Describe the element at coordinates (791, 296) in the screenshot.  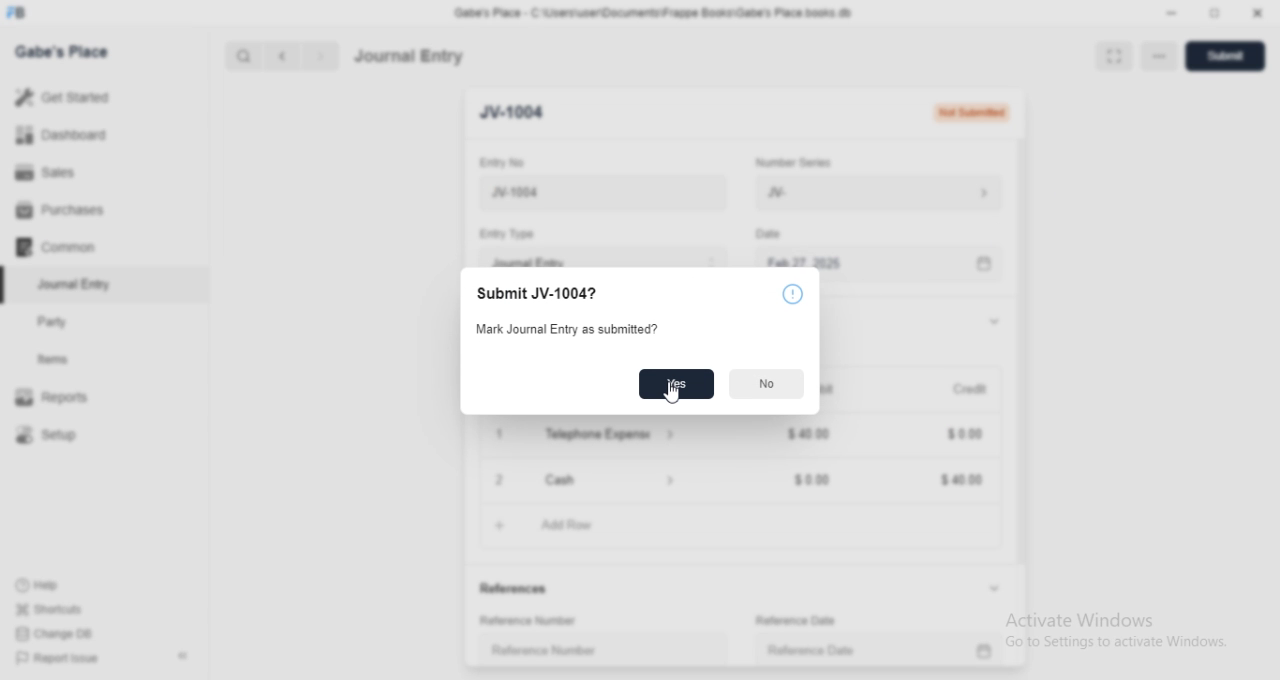
I see `Icon` at that location.